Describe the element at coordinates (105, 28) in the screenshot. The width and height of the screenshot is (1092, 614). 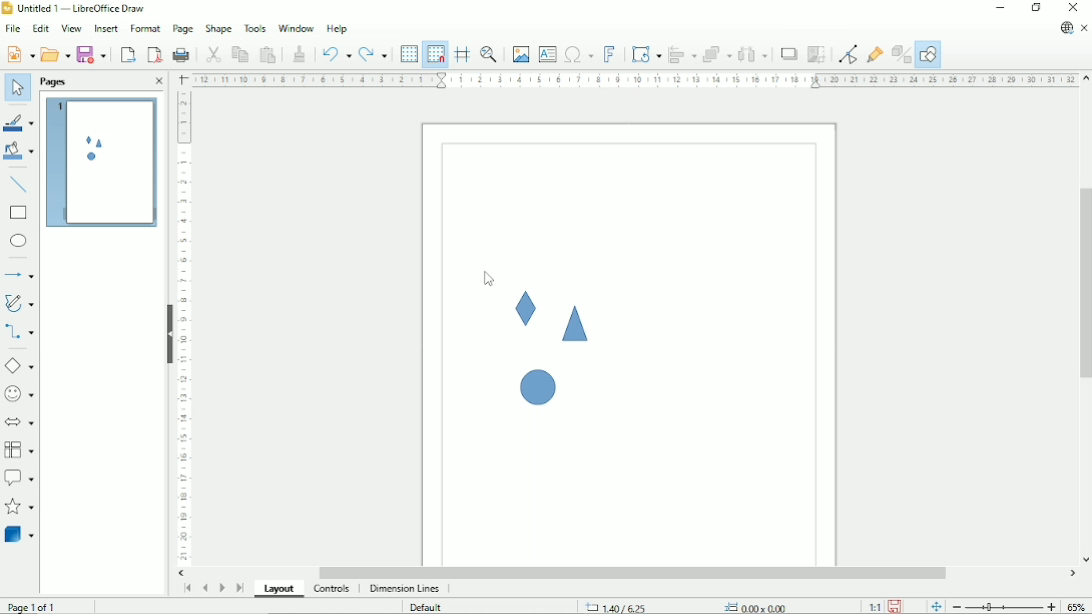
I see `Insert` at that location.